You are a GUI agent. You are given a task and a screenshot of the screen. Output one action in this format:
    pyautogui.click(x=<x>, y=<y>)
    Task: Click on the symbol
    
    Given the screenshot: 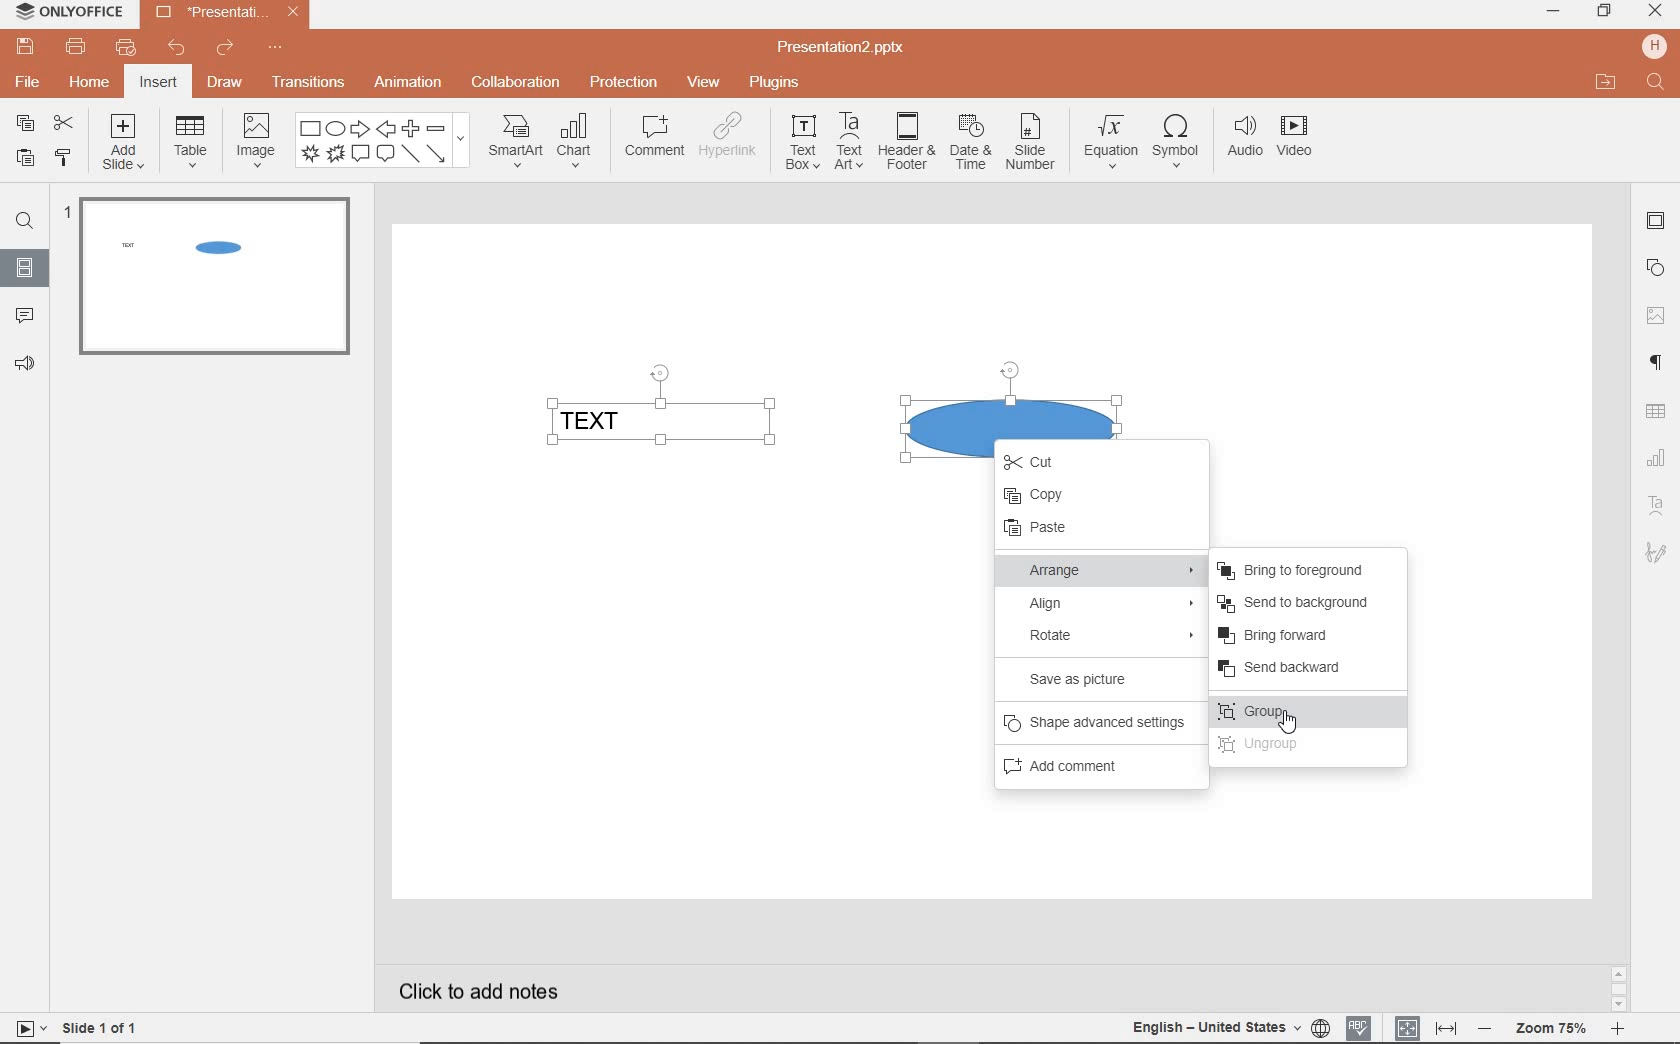 What is the action you would take?
    pyautogui.click(x=1173, y=145)
    